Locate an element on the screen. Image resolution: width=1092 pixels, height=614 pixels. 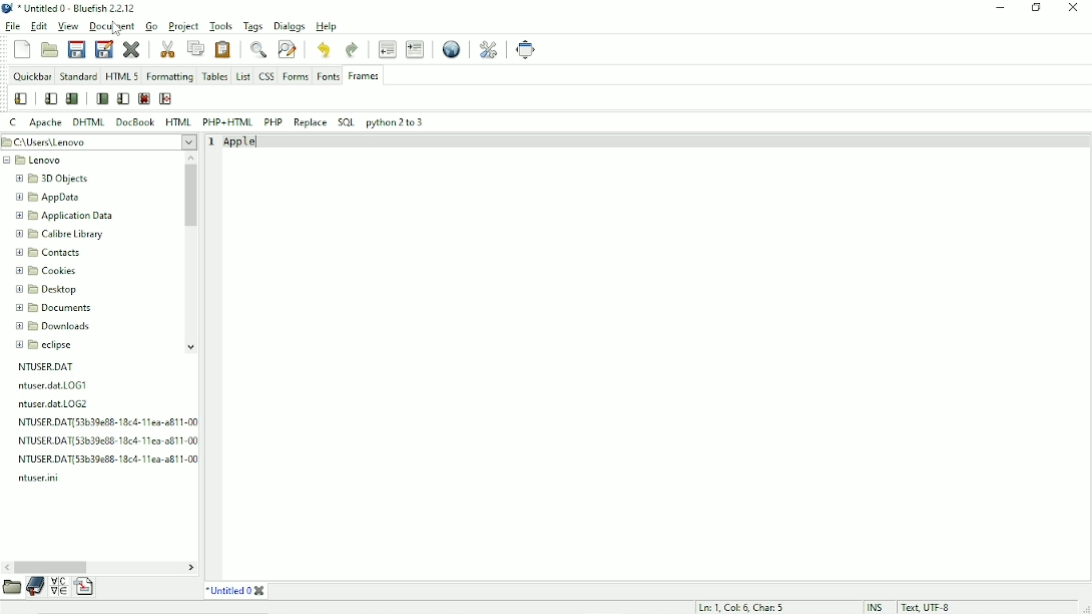
Help is located at coordinates (328, 25).